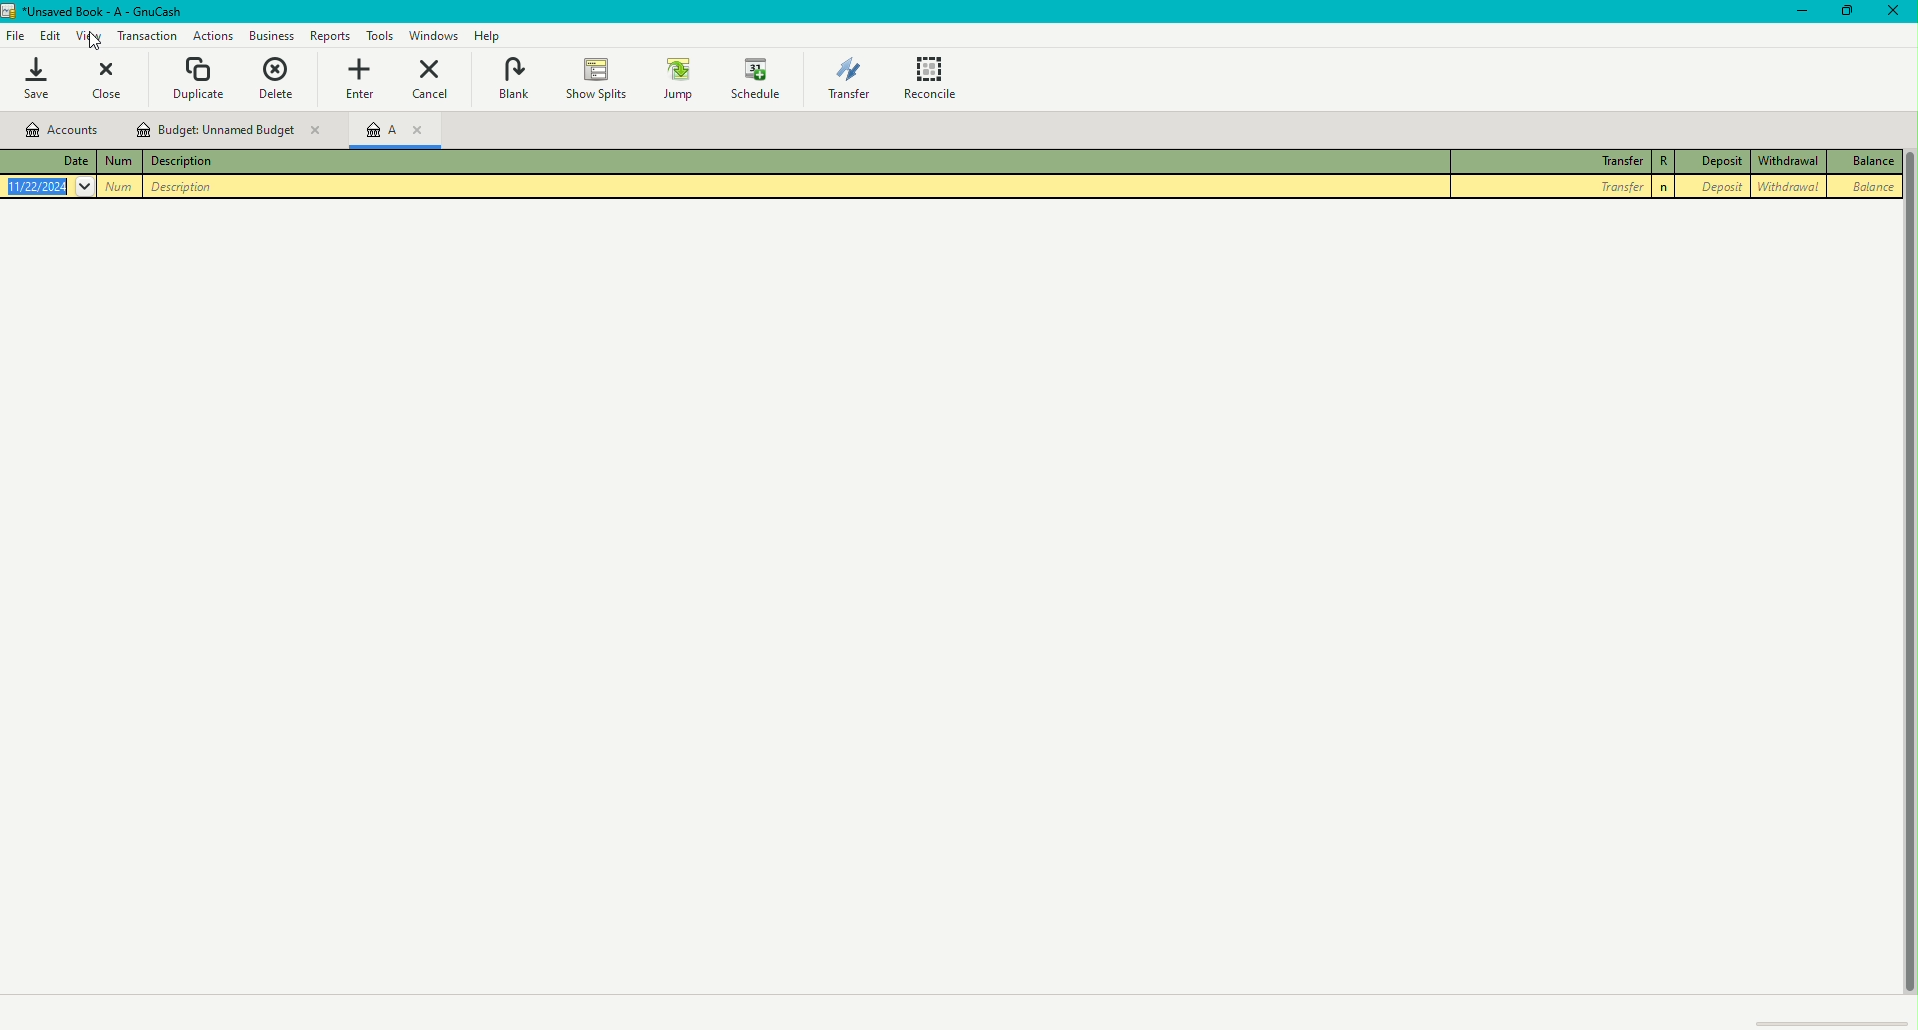 The width and height of the screenshot is (1918, 1030). Describe the element at coordinates (270, 37) in the screenshot. I see `Business` at that location.